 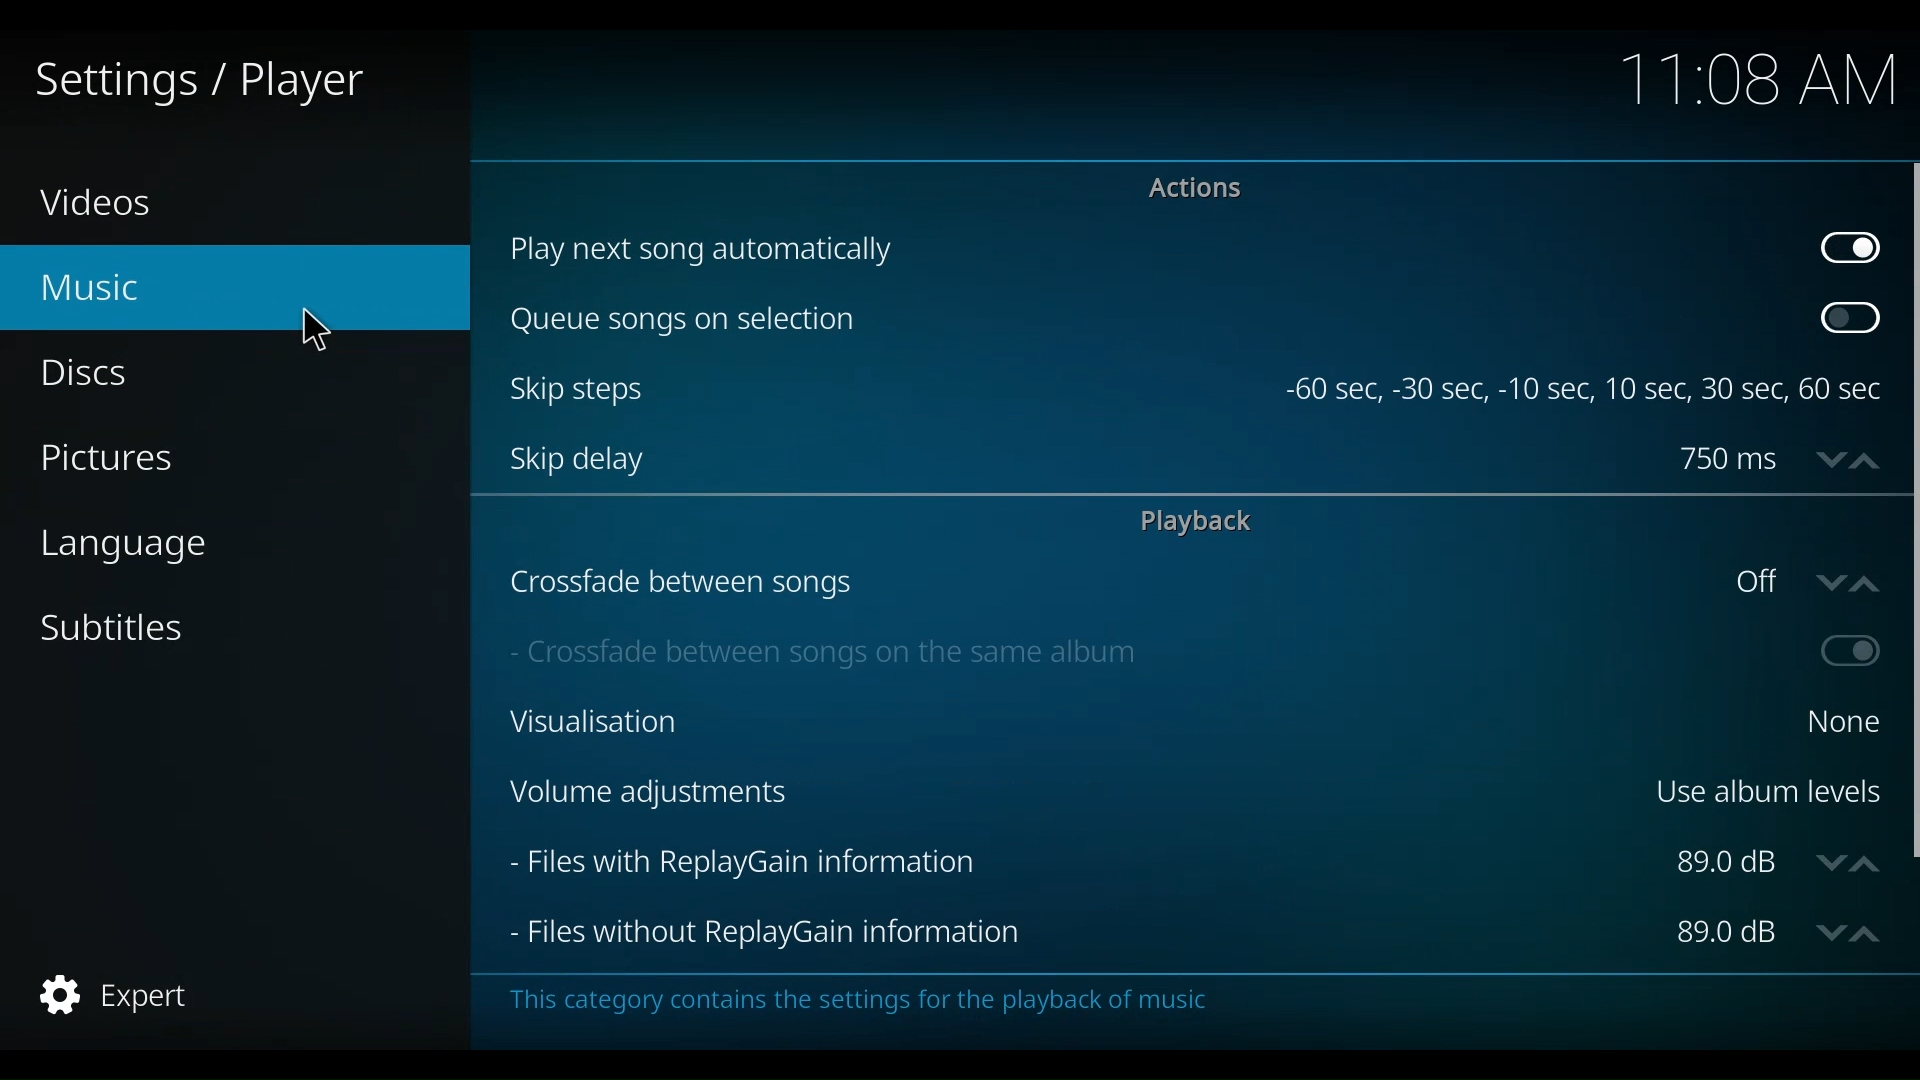 What do you see at coordinates (1835, 721) in the screenshot?
I see `Select Visualization` at bounding box center [1835, 721].